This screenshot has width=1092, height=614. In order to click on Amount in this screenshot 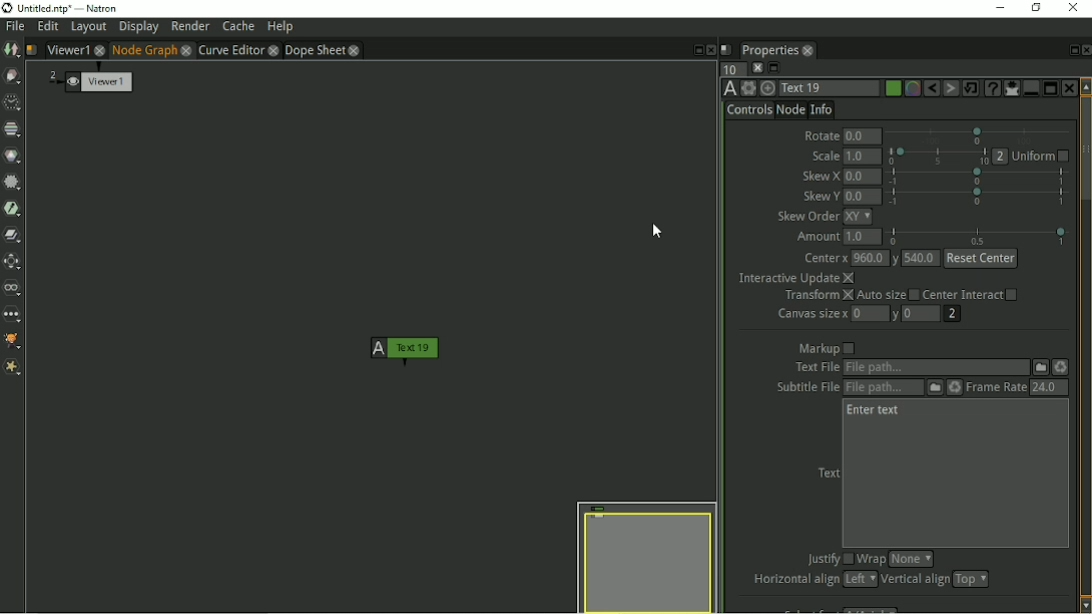, I will do `click(817, 236)`.